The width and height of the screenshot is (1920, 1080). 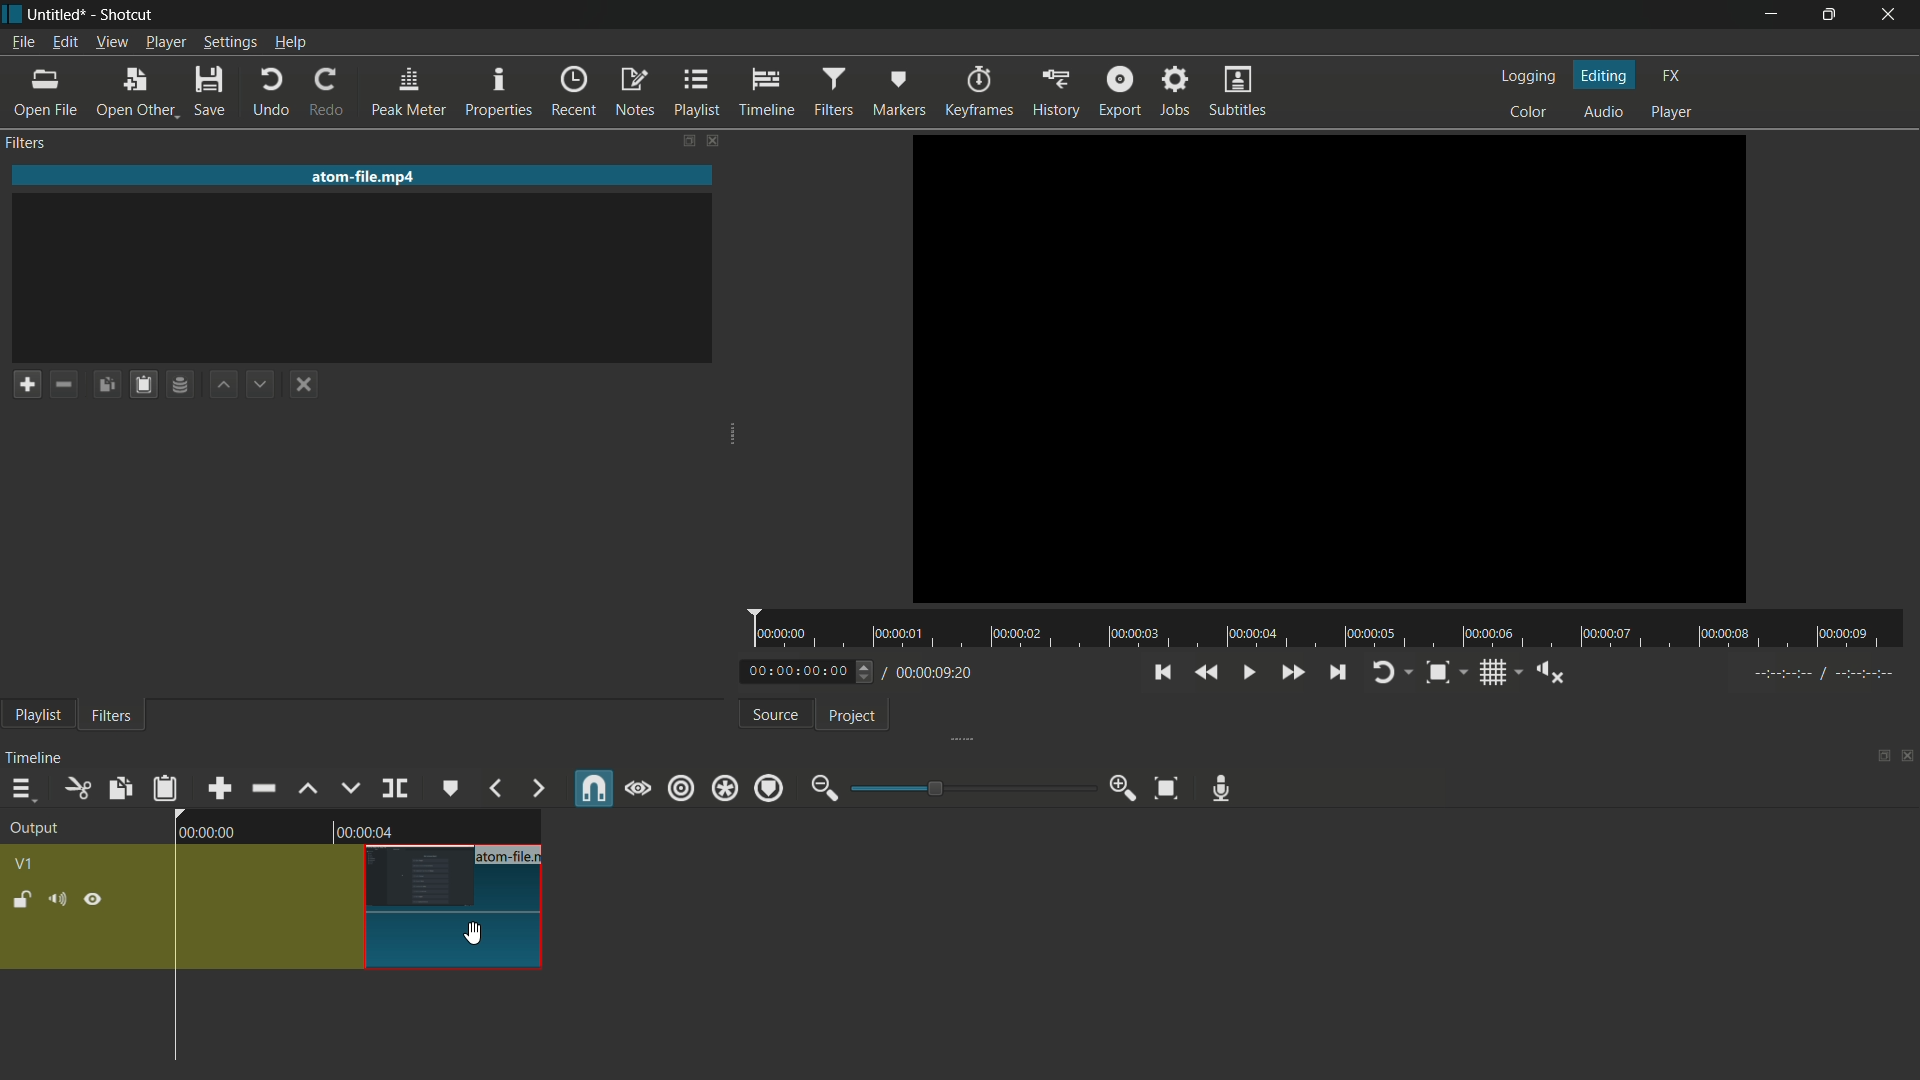 I want to click on zoom timeline to fit, so click(x=1167, y=789).